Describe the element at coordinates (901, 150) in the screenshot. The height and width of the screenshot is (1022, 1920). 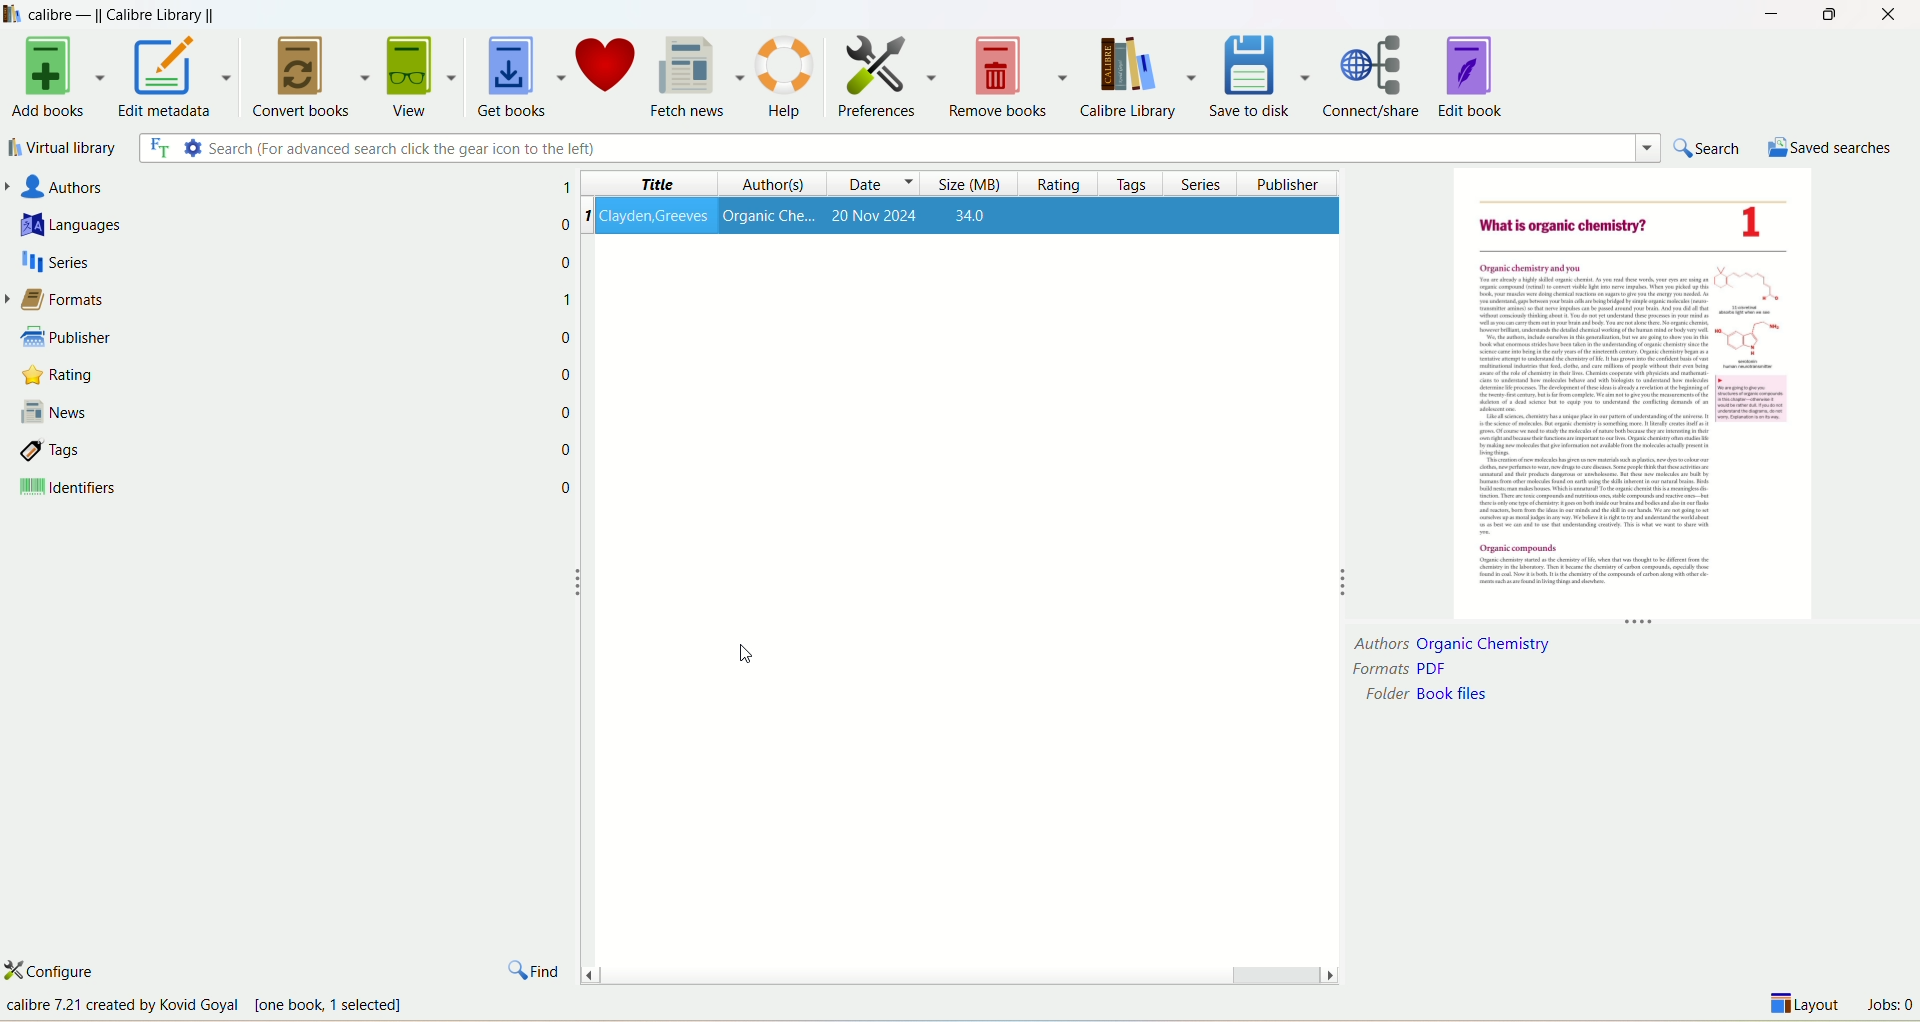
I see `search` at that location.